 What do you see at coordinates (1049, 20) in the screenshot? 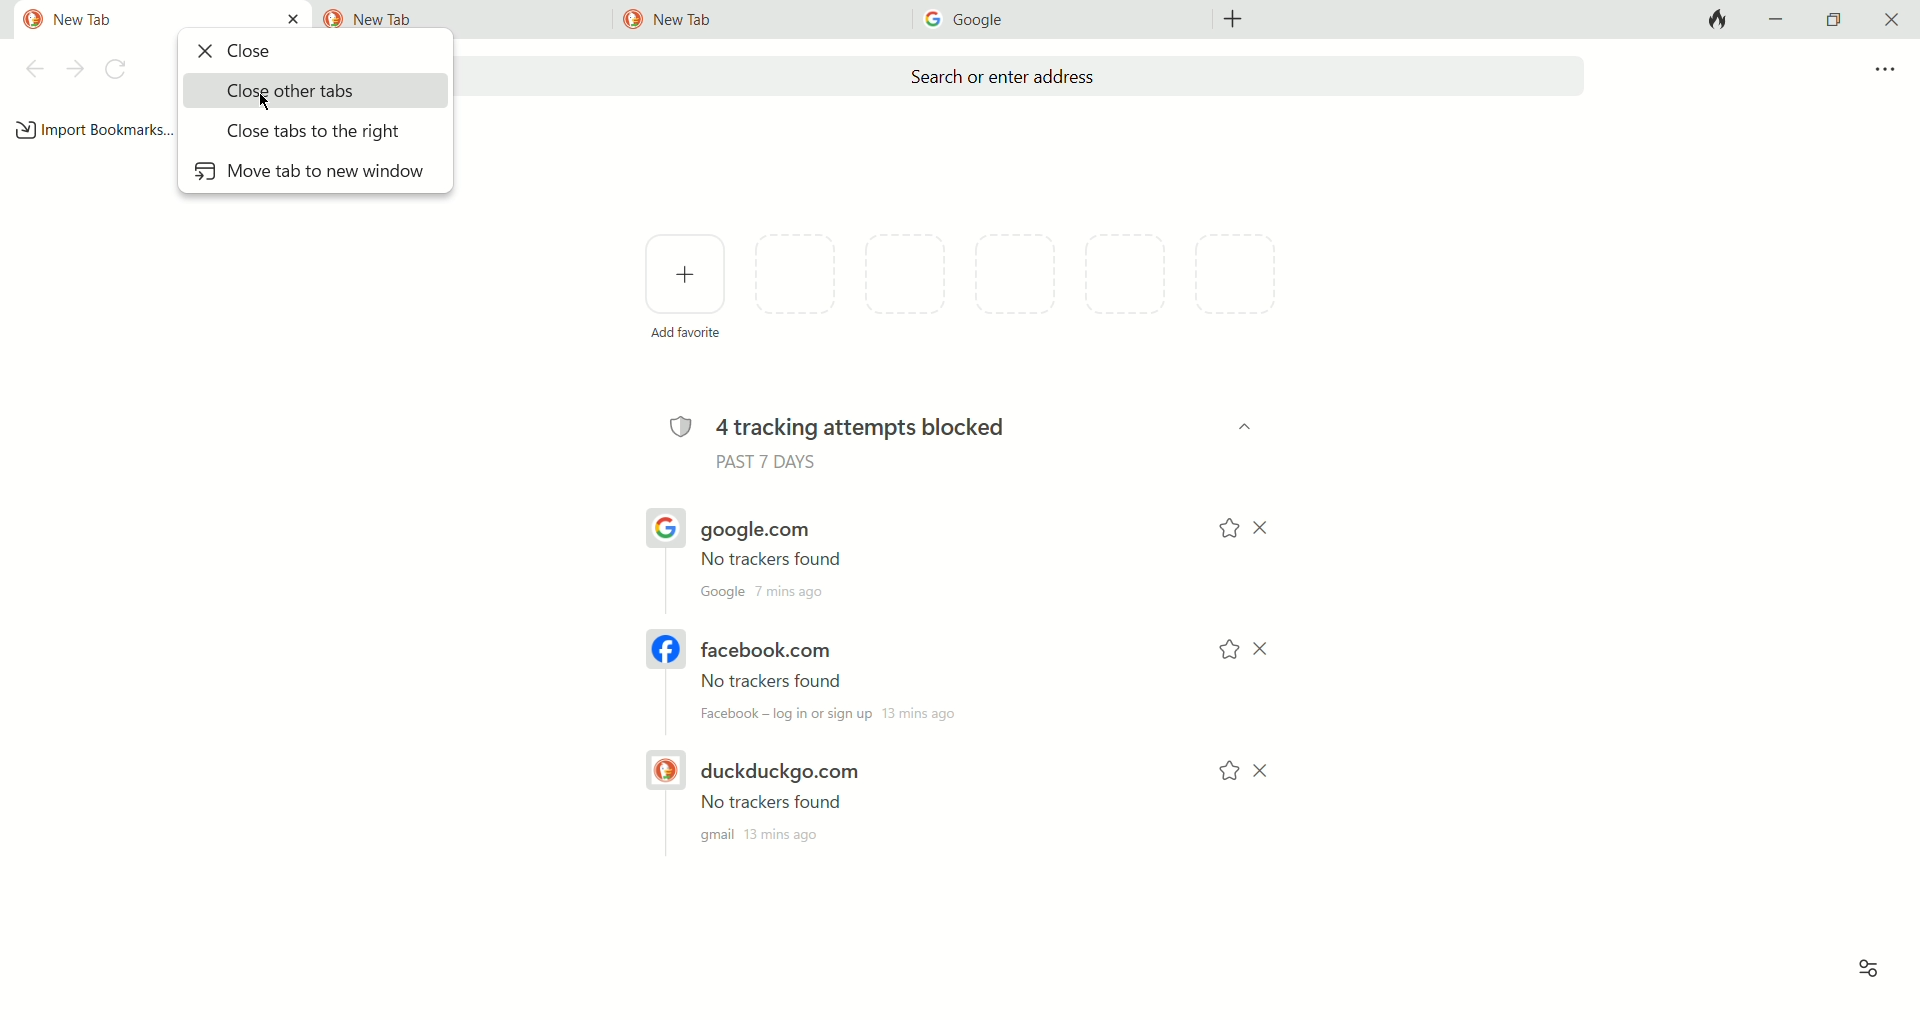
I see `tab3` at bounding box center [1049, 20].